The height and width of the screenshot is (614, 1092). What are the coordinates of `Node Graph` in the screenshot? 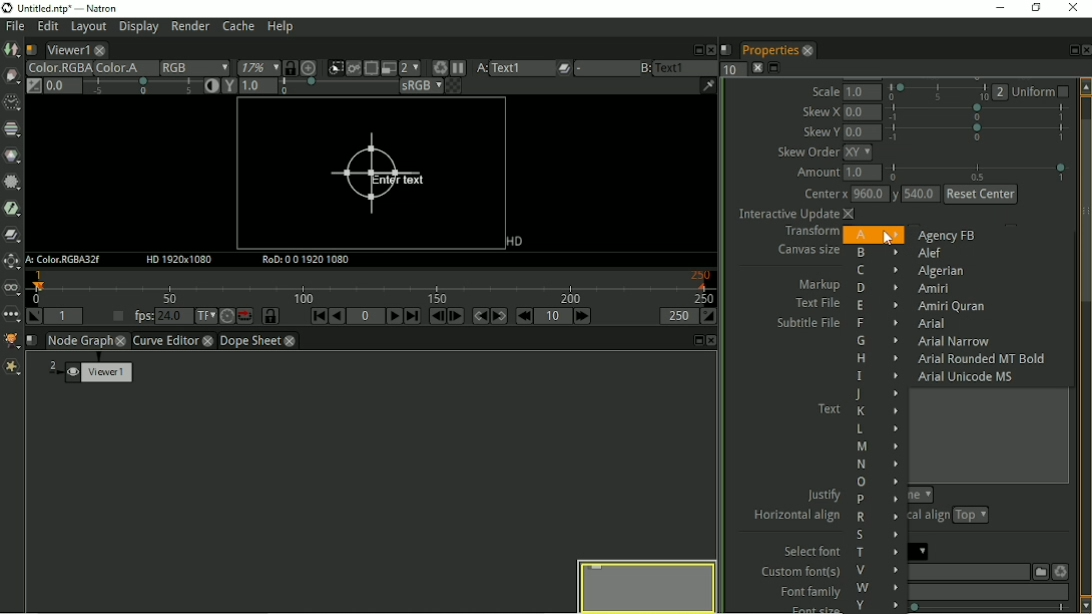 It's located at (80, 341).